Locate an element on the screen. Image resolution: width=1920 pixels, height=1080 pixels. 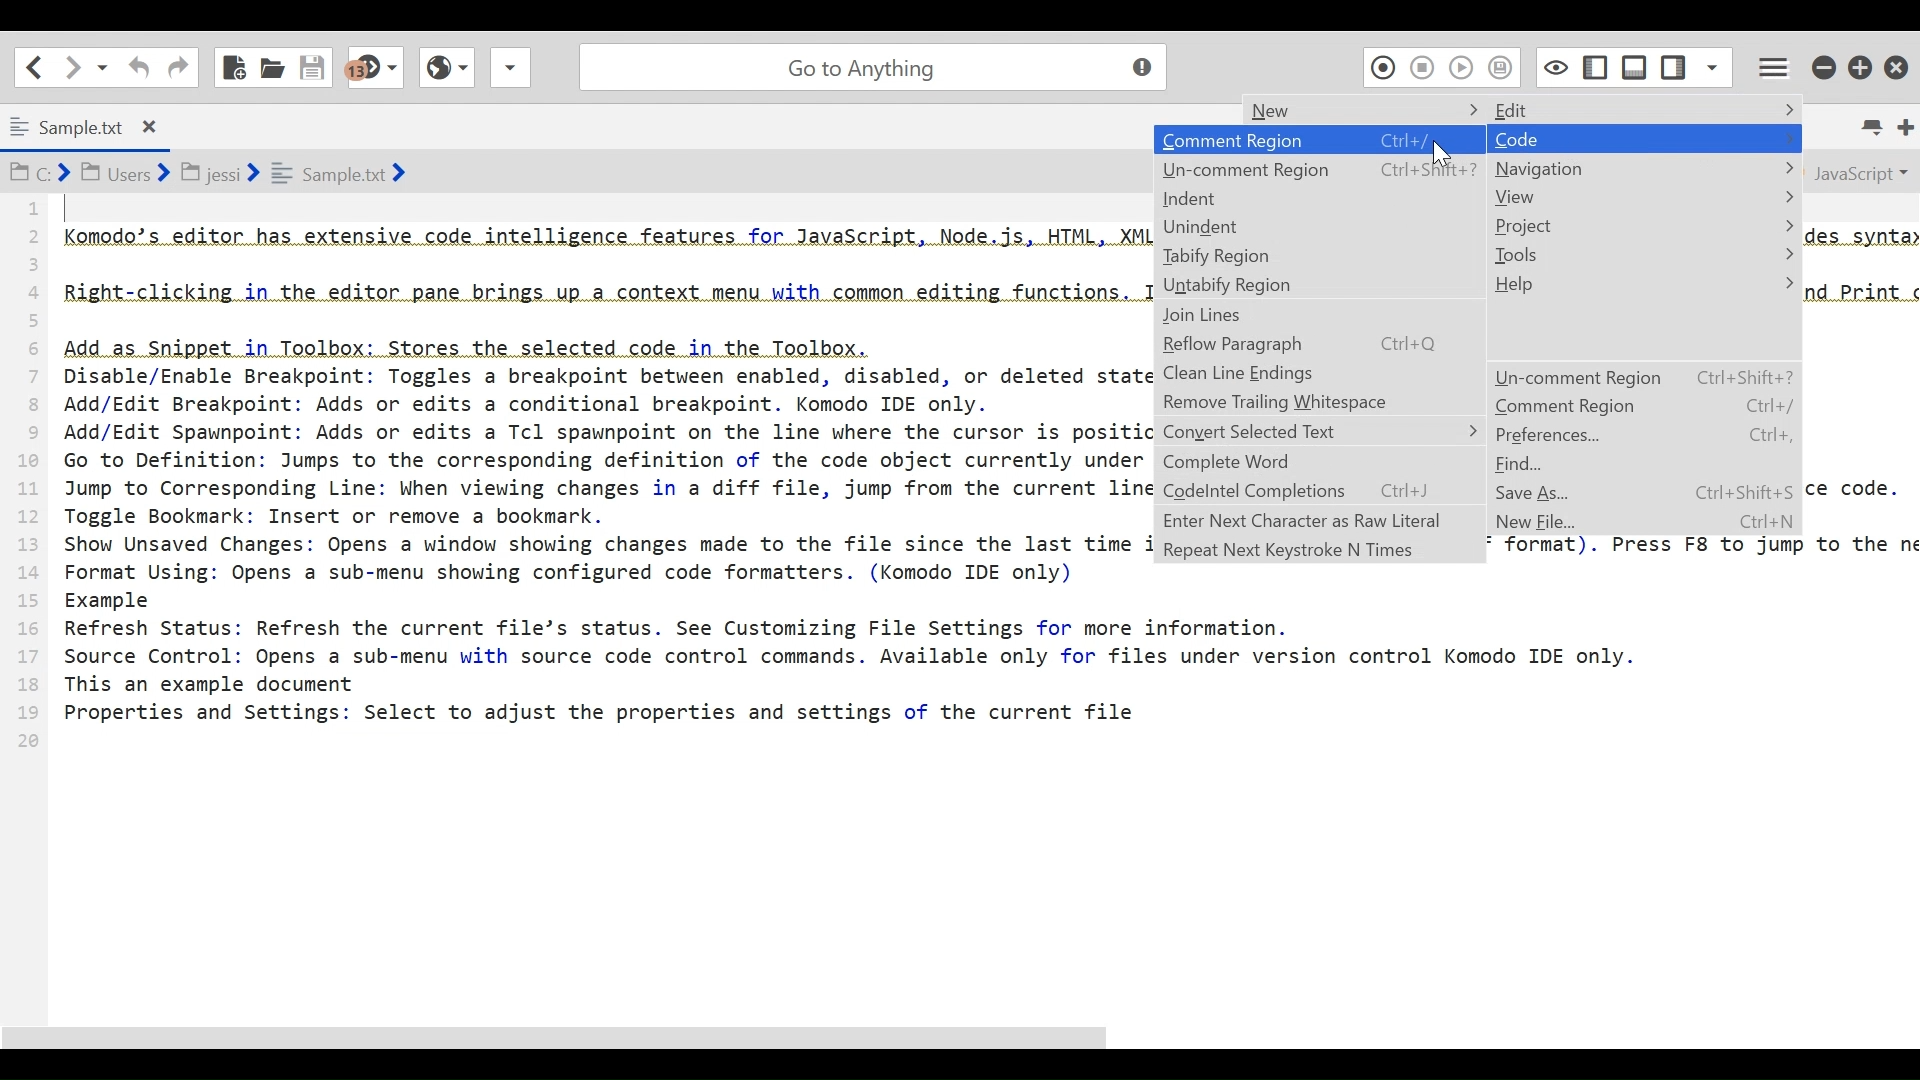
scroll bar is located at coordinates (628, 1038).